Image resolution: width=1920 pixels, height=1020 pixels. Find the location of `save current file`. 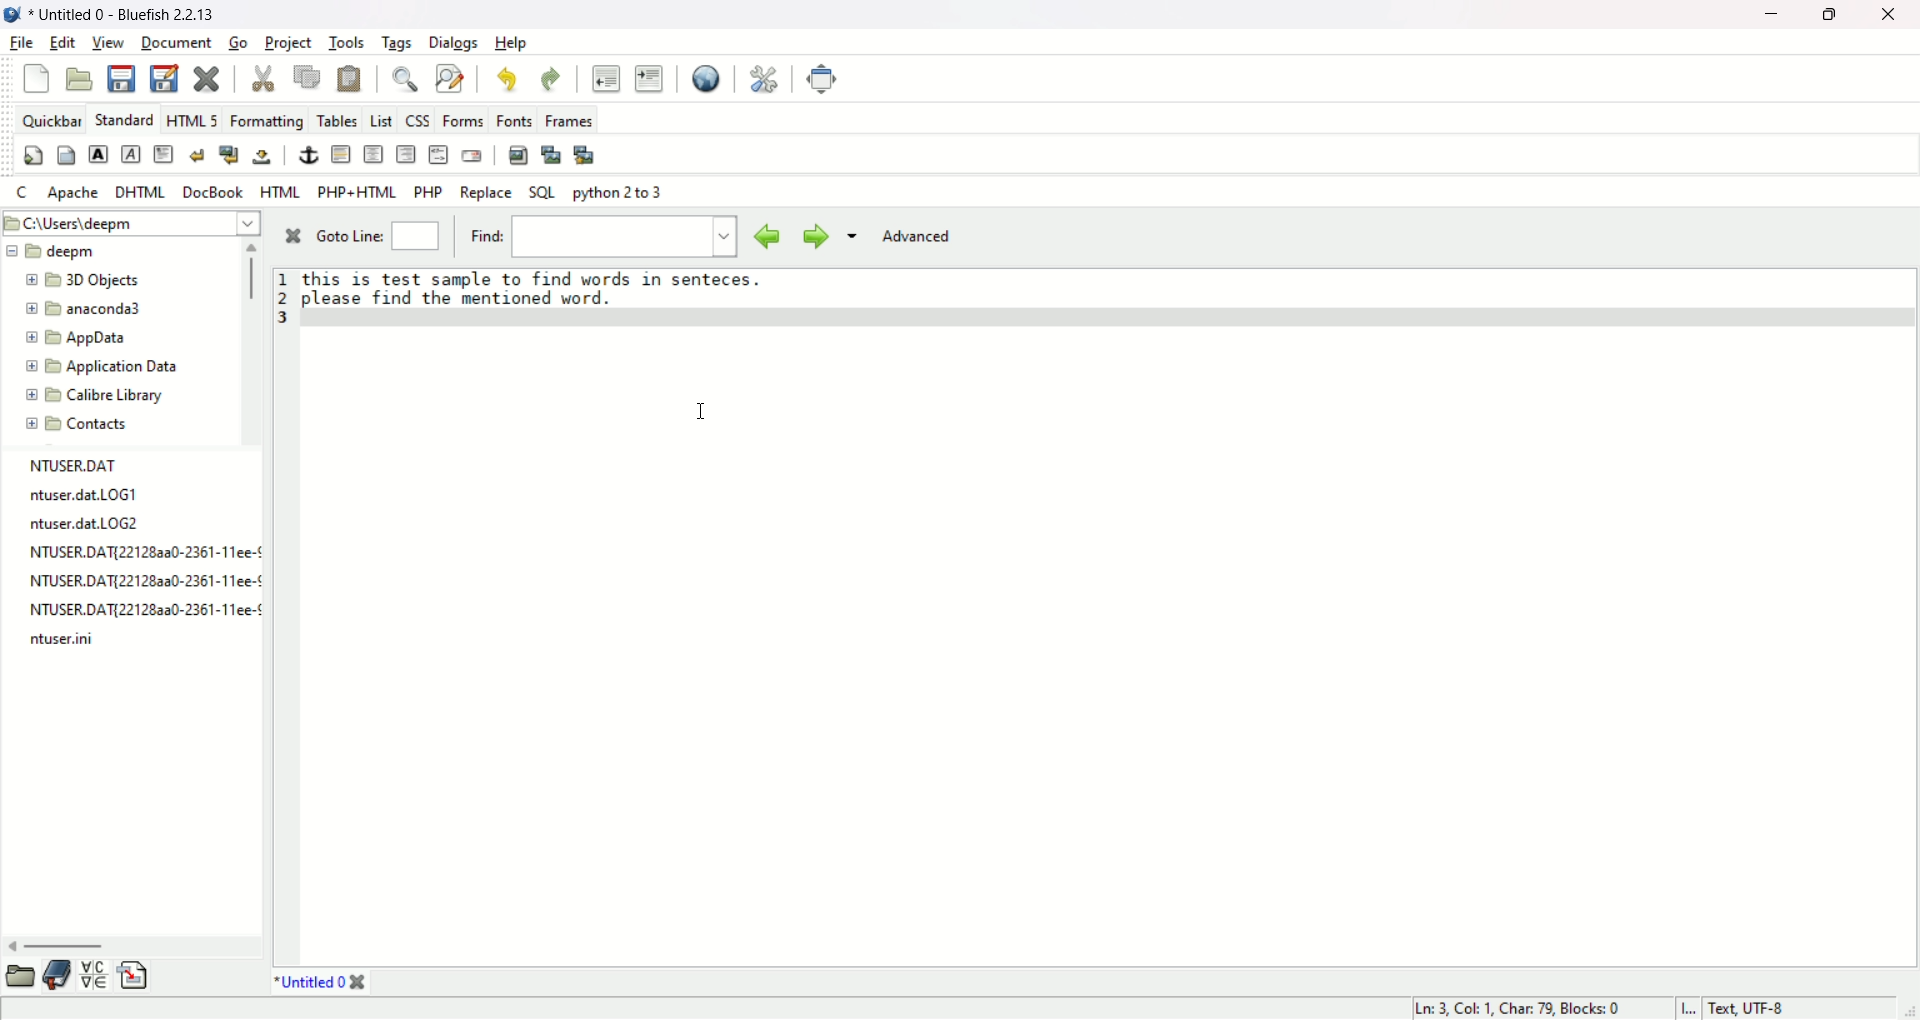

save current file is located at coordinates (121, 77).